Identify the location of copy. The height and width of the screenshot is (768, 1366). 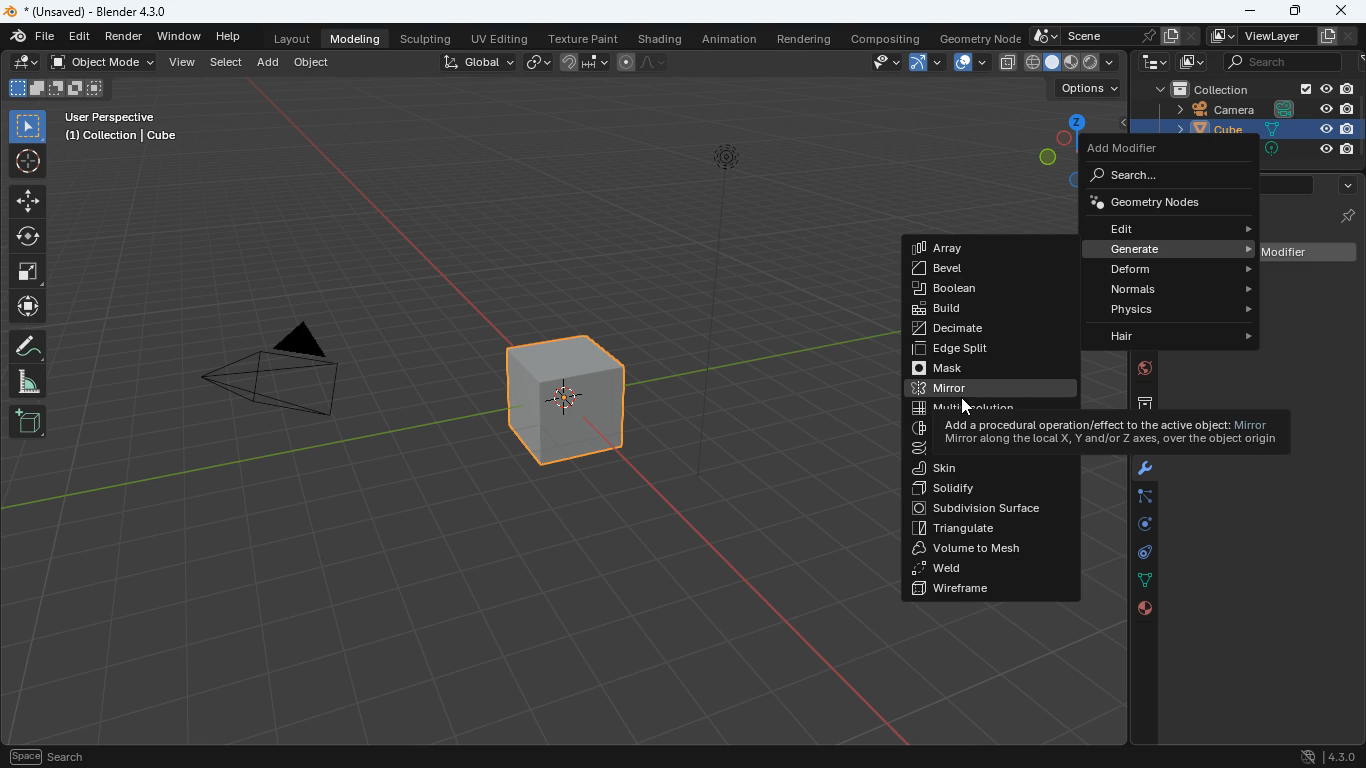
(1008, 63).